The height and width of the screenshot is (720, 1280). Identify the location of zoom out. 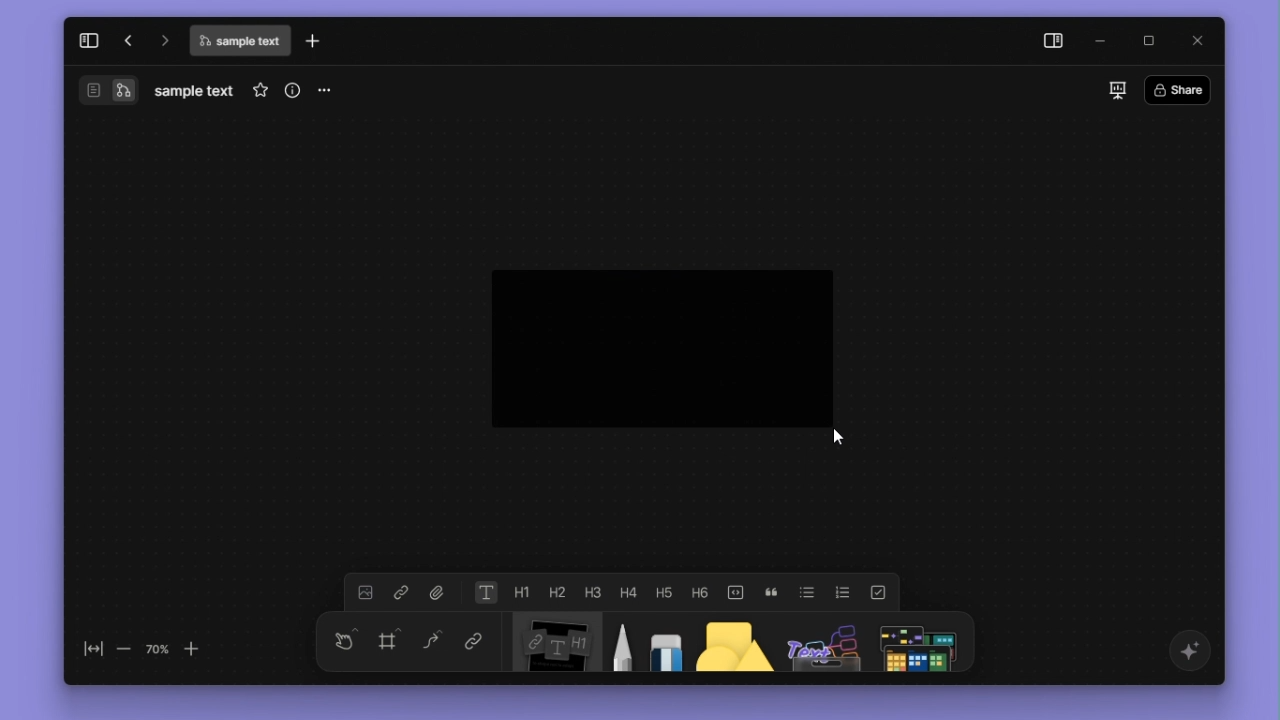
(124, 650).